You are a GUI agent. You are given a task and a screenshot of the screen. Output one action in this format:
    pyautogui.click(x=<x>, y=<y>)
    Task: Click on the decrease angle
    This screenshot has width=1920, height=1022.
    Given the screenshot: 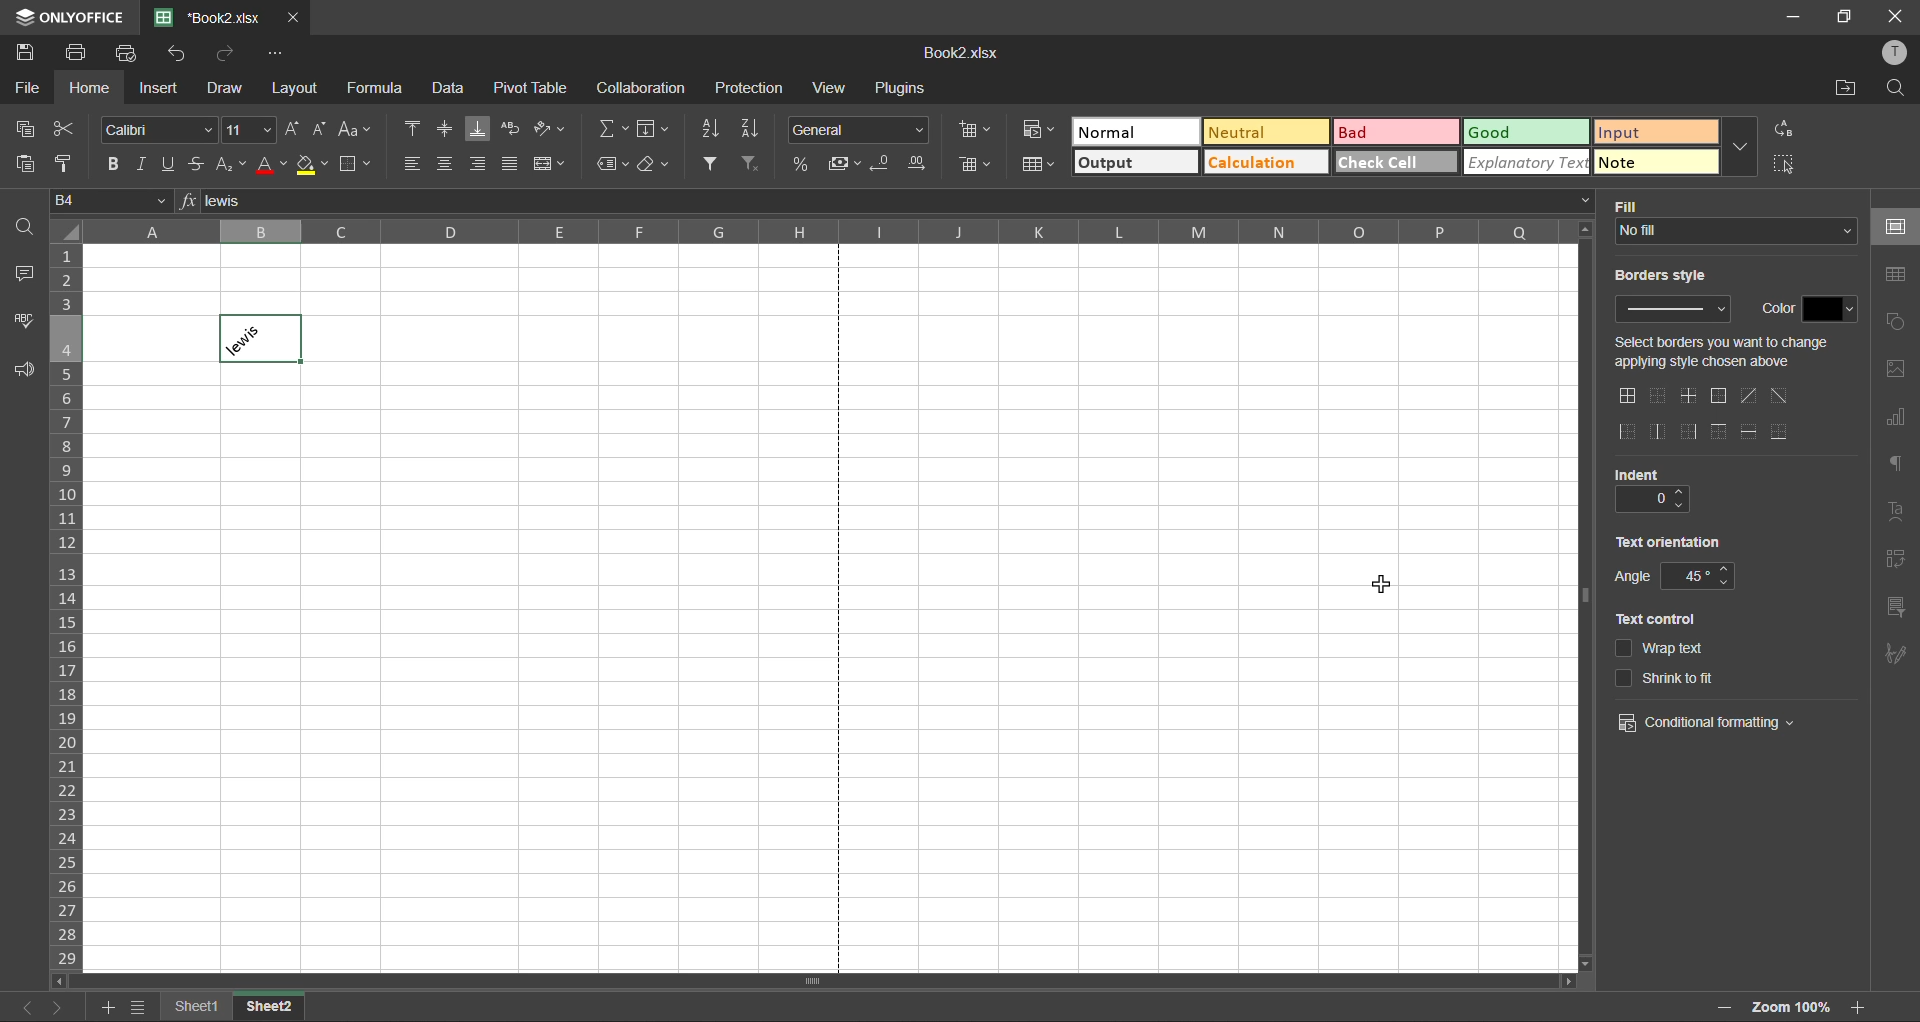 What is the action you would take?
    pyautogui.click(x=1728, y=584)
    